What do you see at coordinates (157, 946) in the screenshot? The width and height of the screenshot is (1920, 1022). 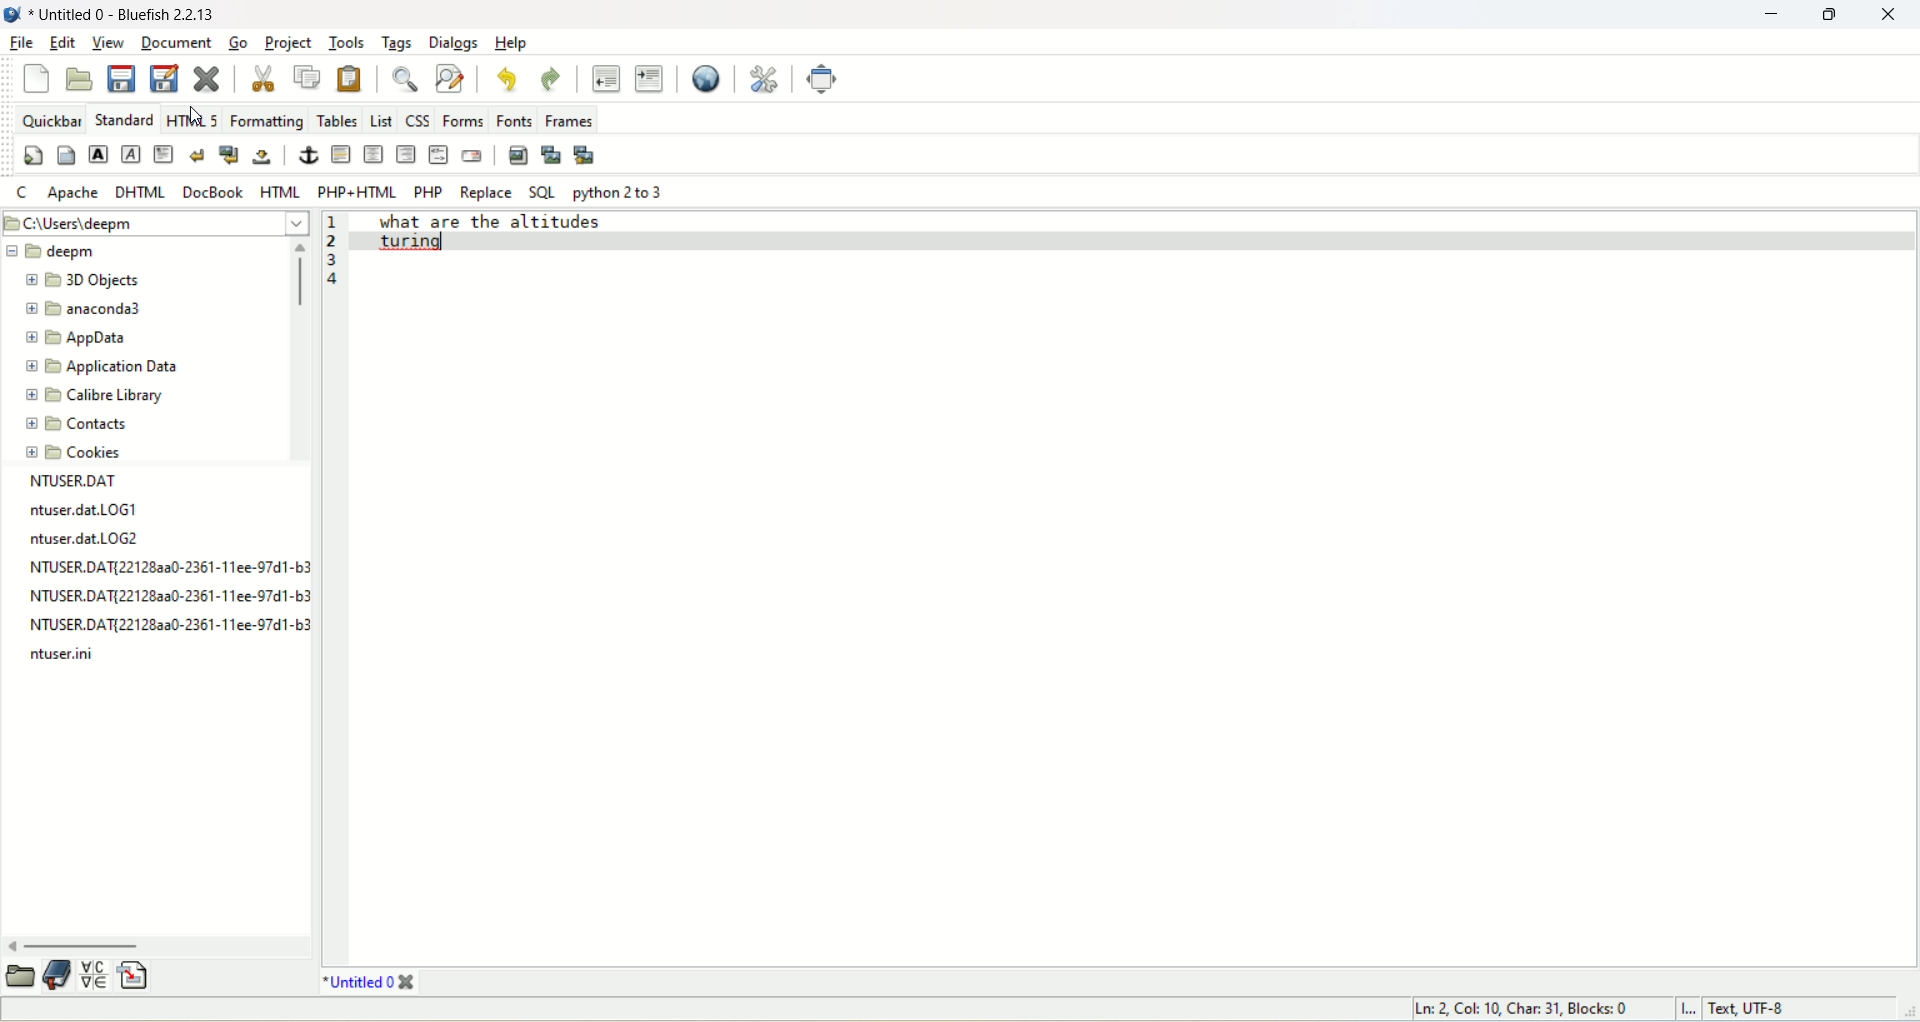 I see `horizontal scroll bar` at bounding box center [157, 946].